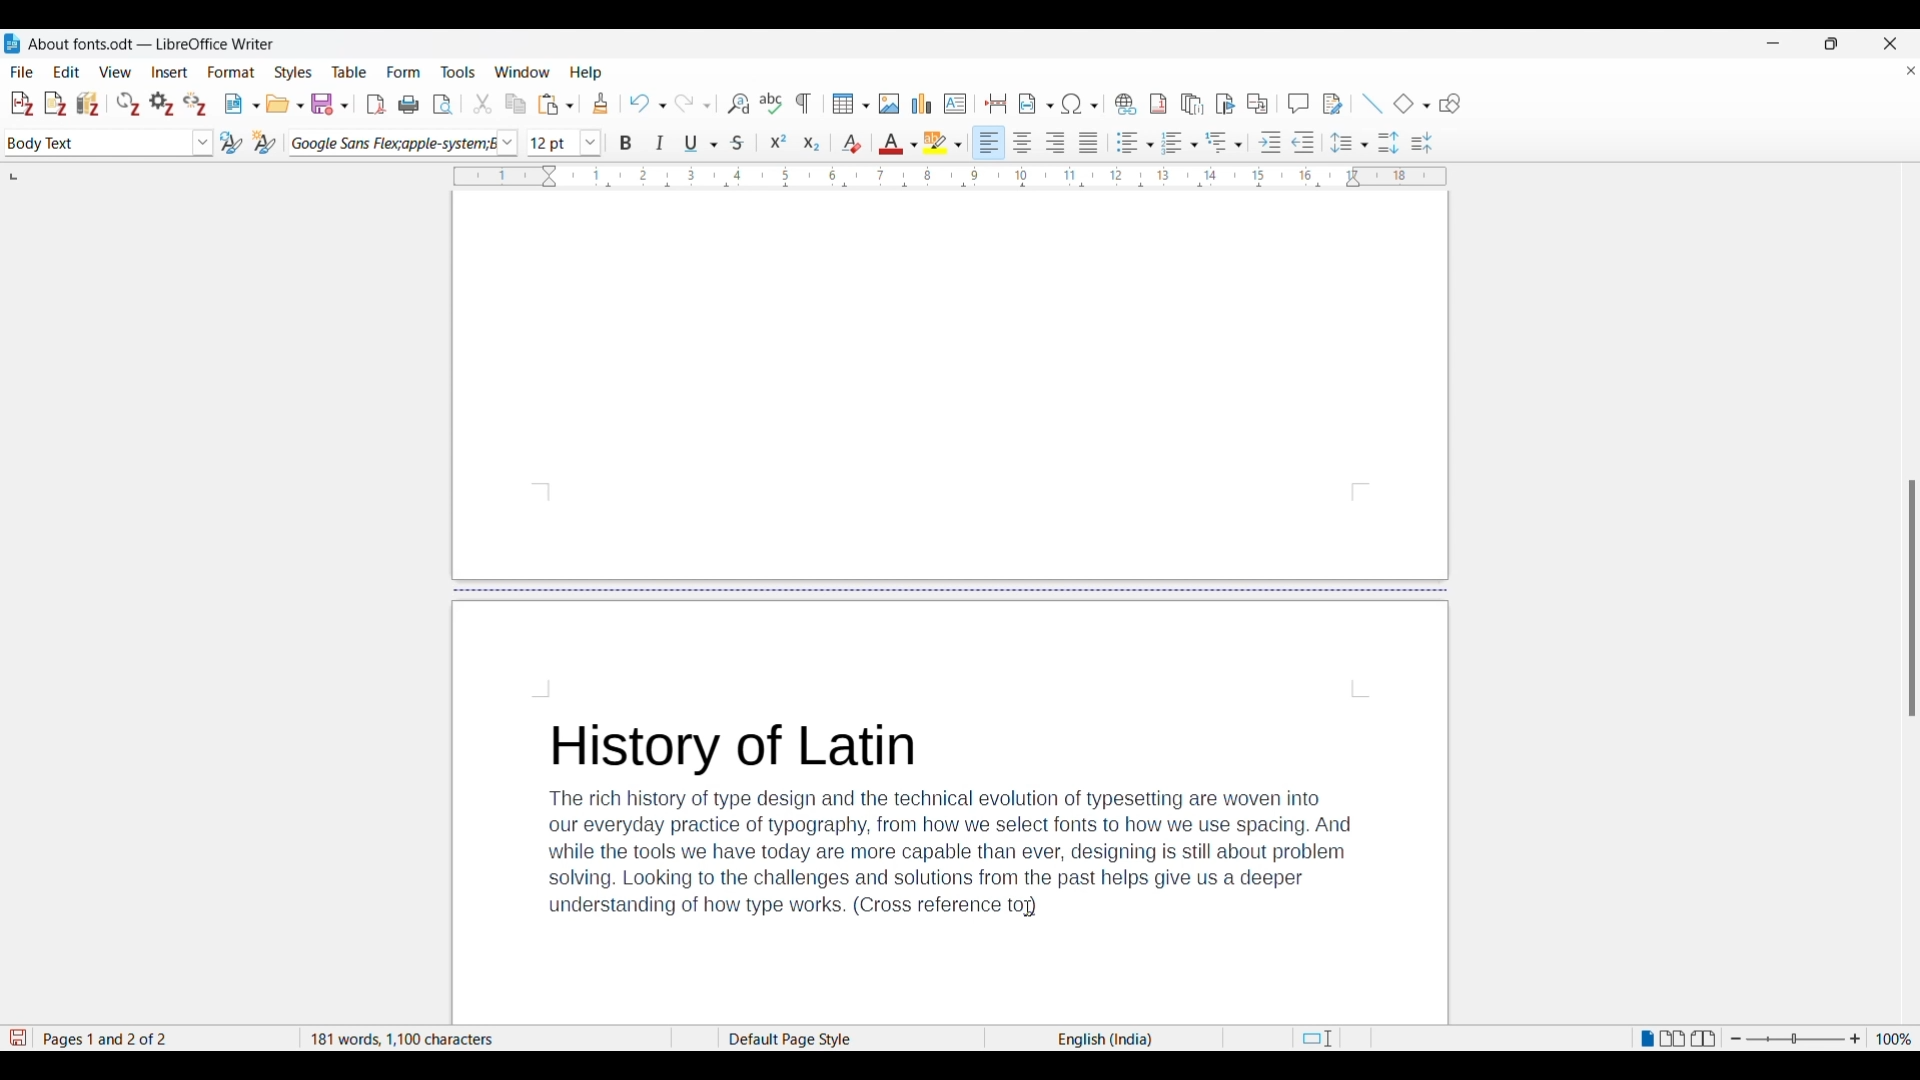 The image size is (1920, 1080). I want to click on Check spelling, so click(770, 103).